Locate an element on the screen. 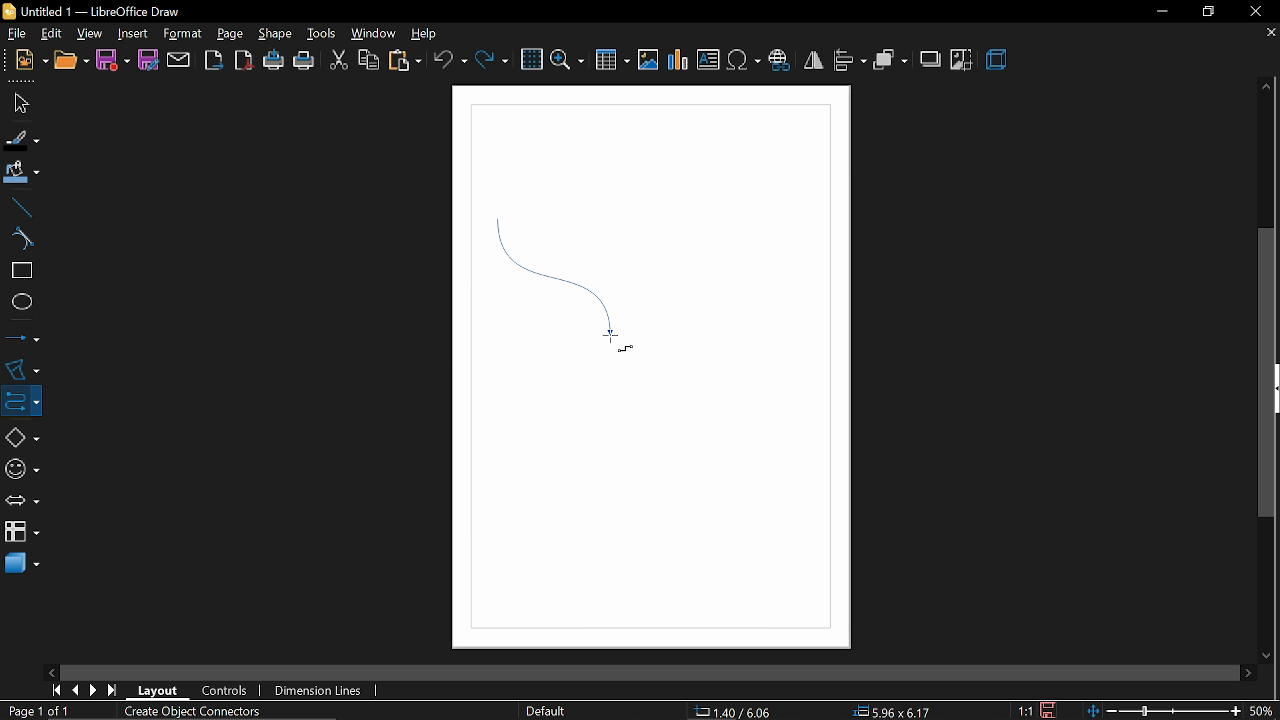 The image size is (1280, 720). lines and arrows is located at coordinates (22, 337).